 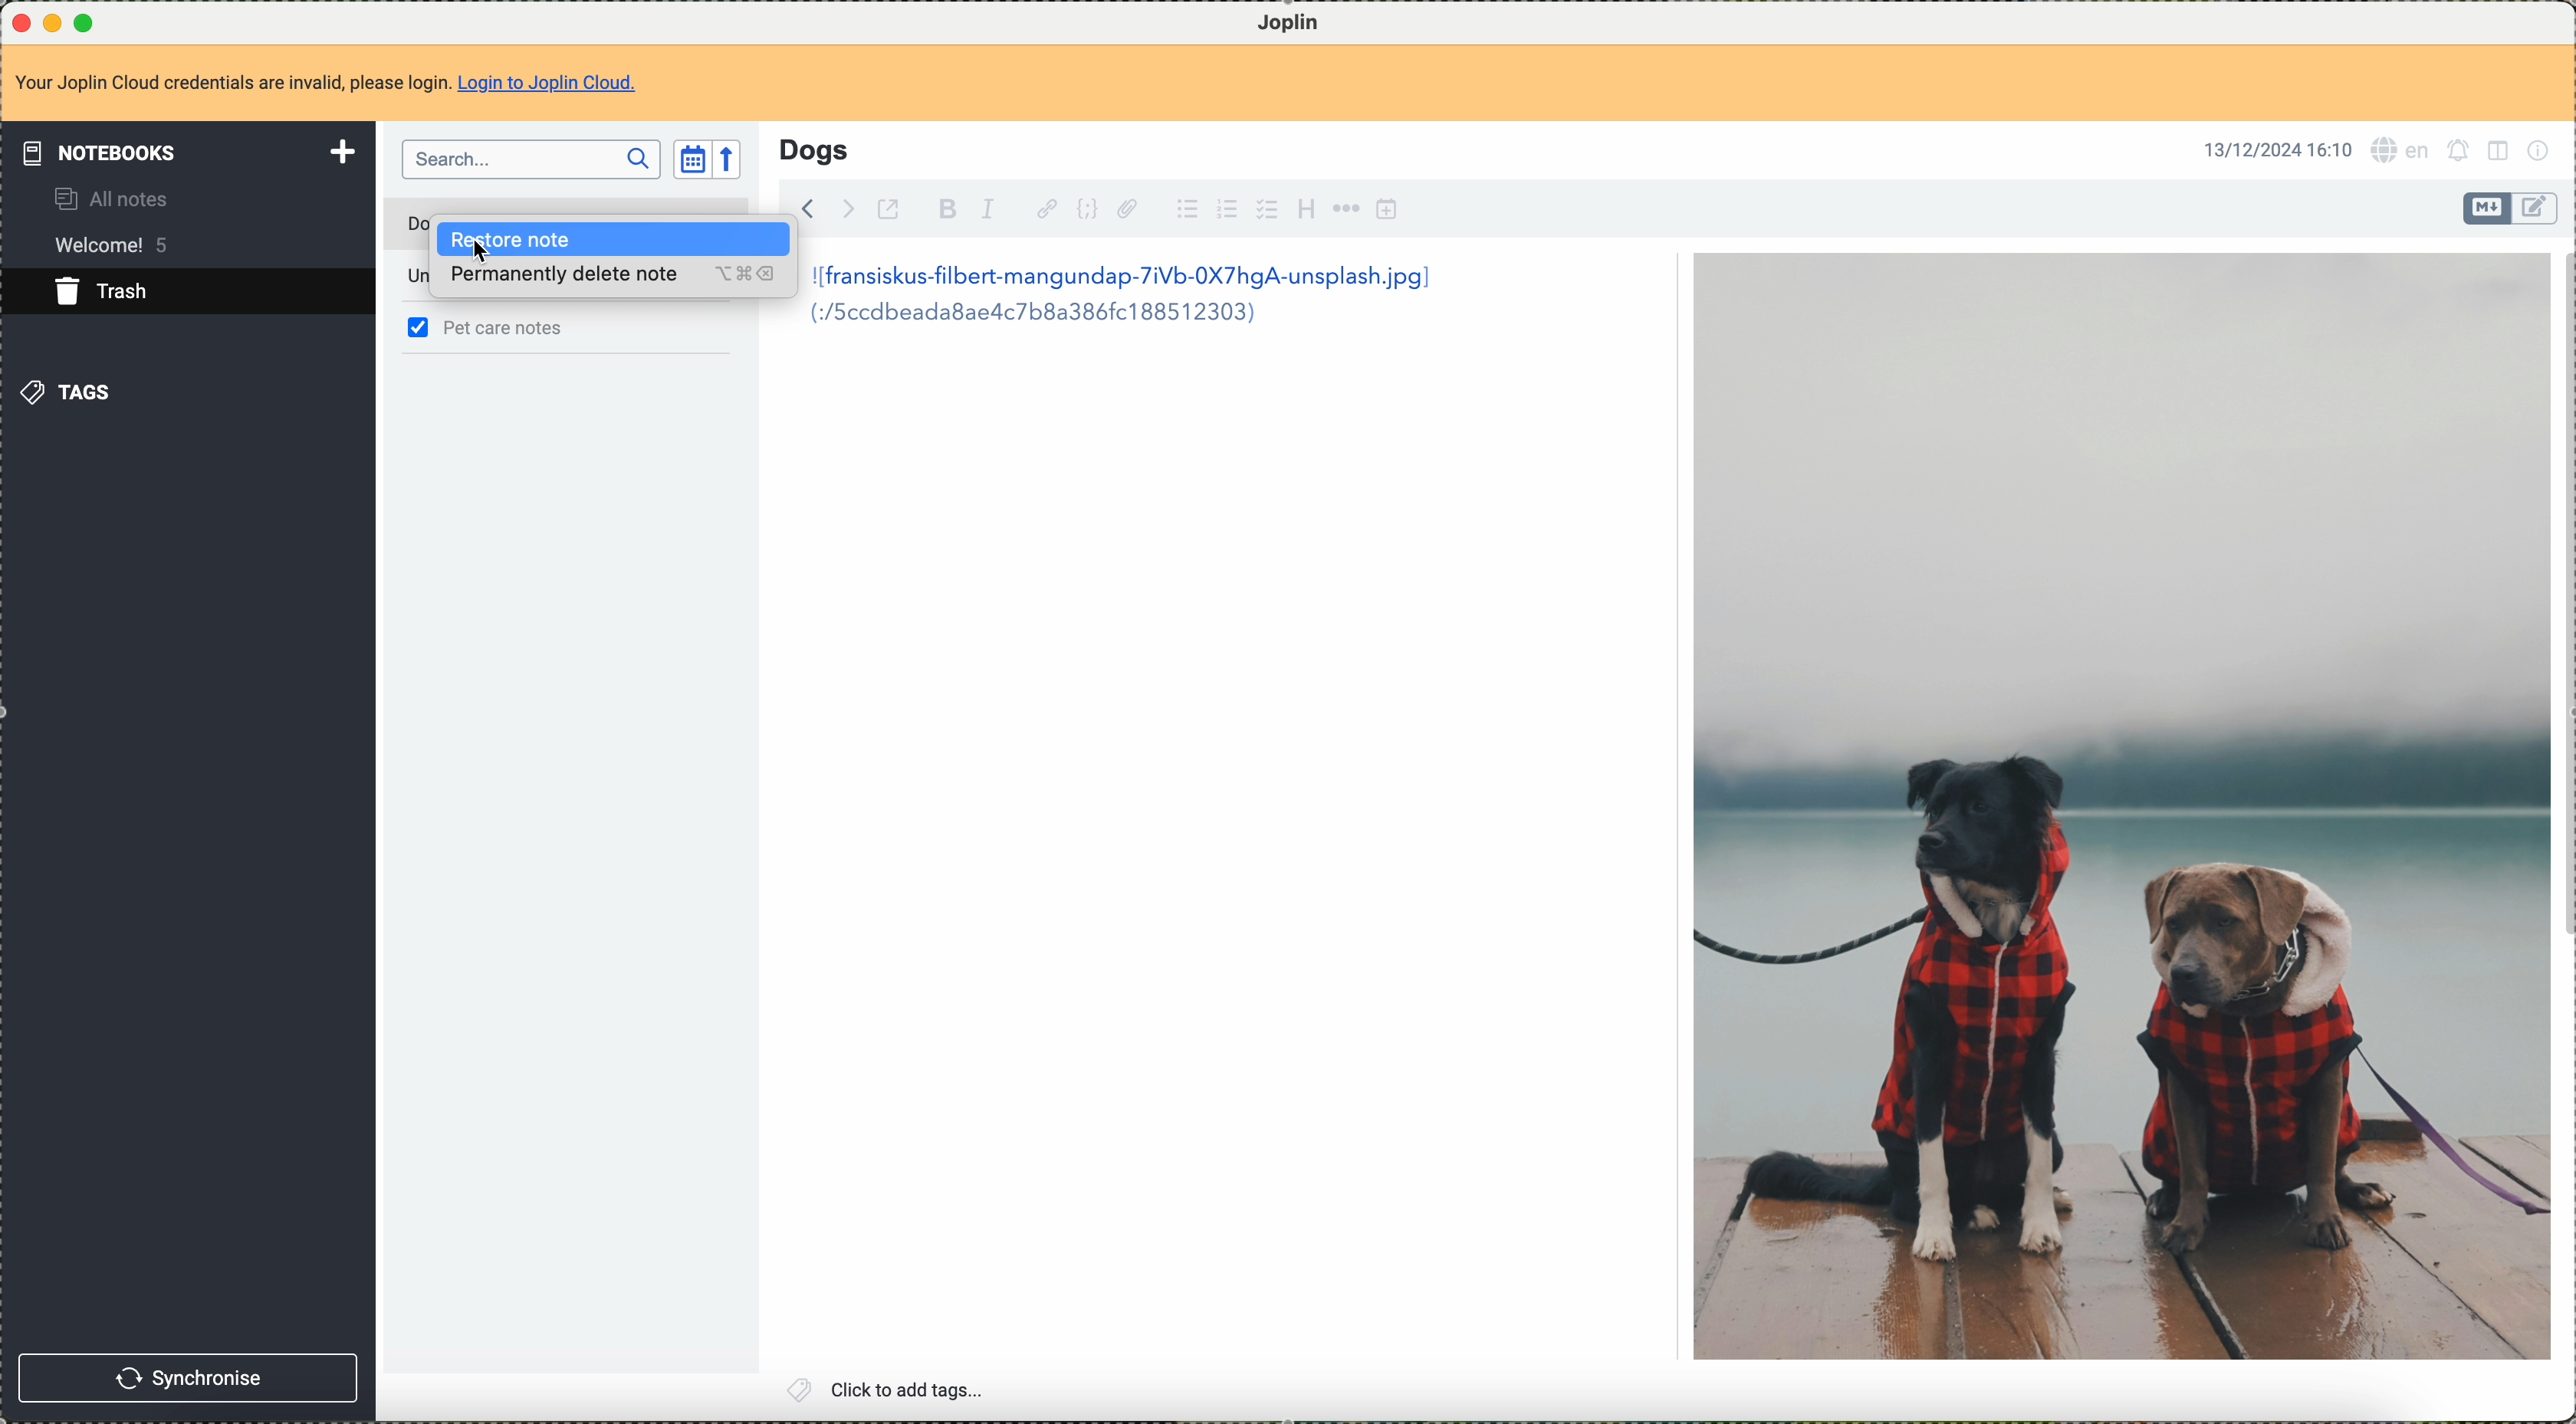 What do you see at coordinates (119, 245) in the screenshot?
I see `welcome` at bounding box center [119, 245].